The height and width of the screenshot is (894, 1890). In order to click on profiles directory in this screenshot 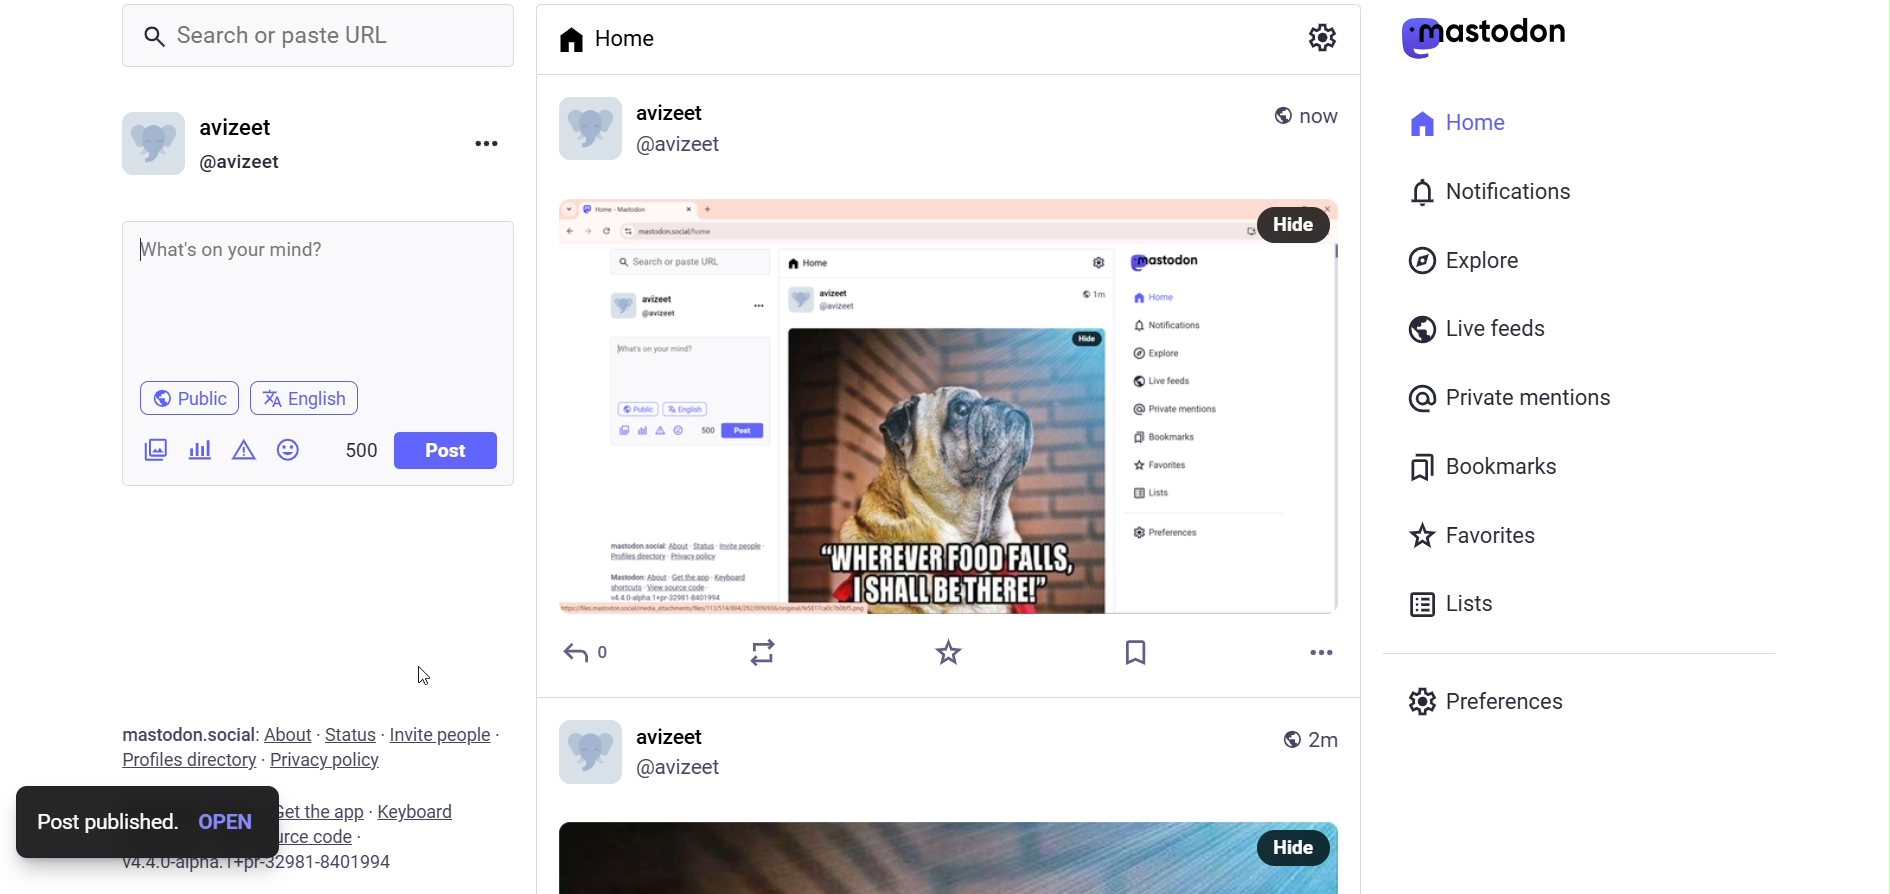, I will do `click(183, 759)`.